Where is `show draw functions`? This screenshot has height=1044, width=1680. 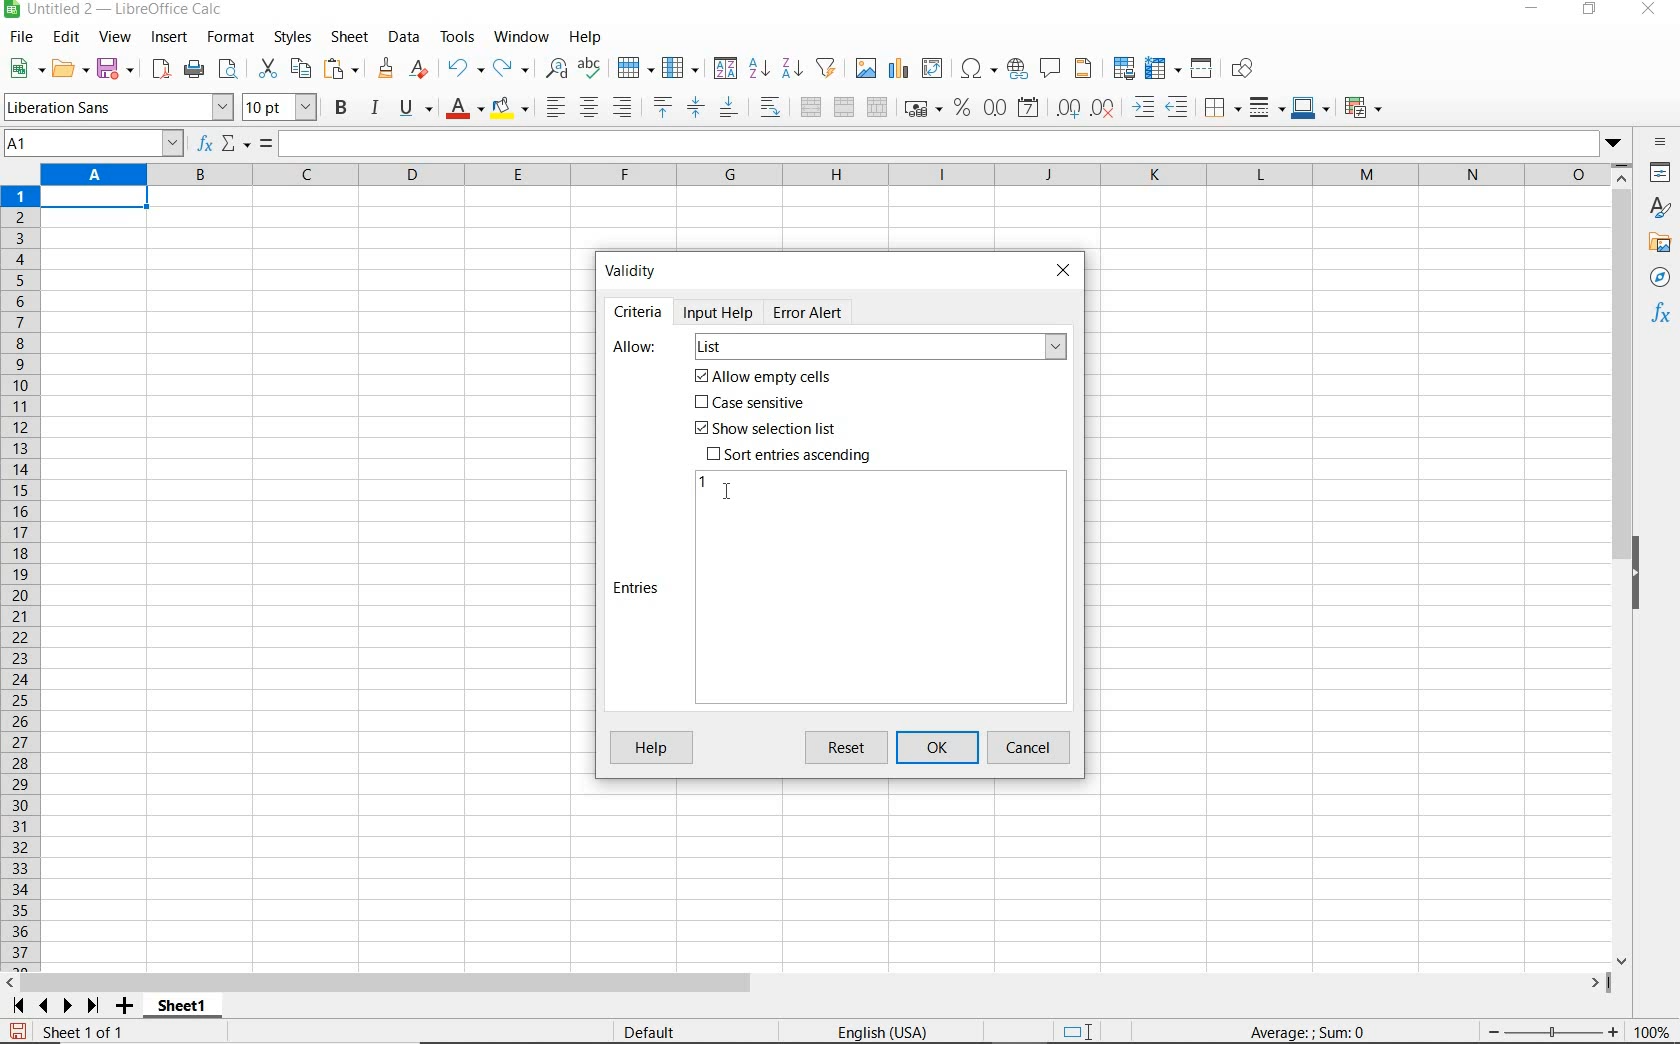
show draw functions is located at coordinates (1246, 69).